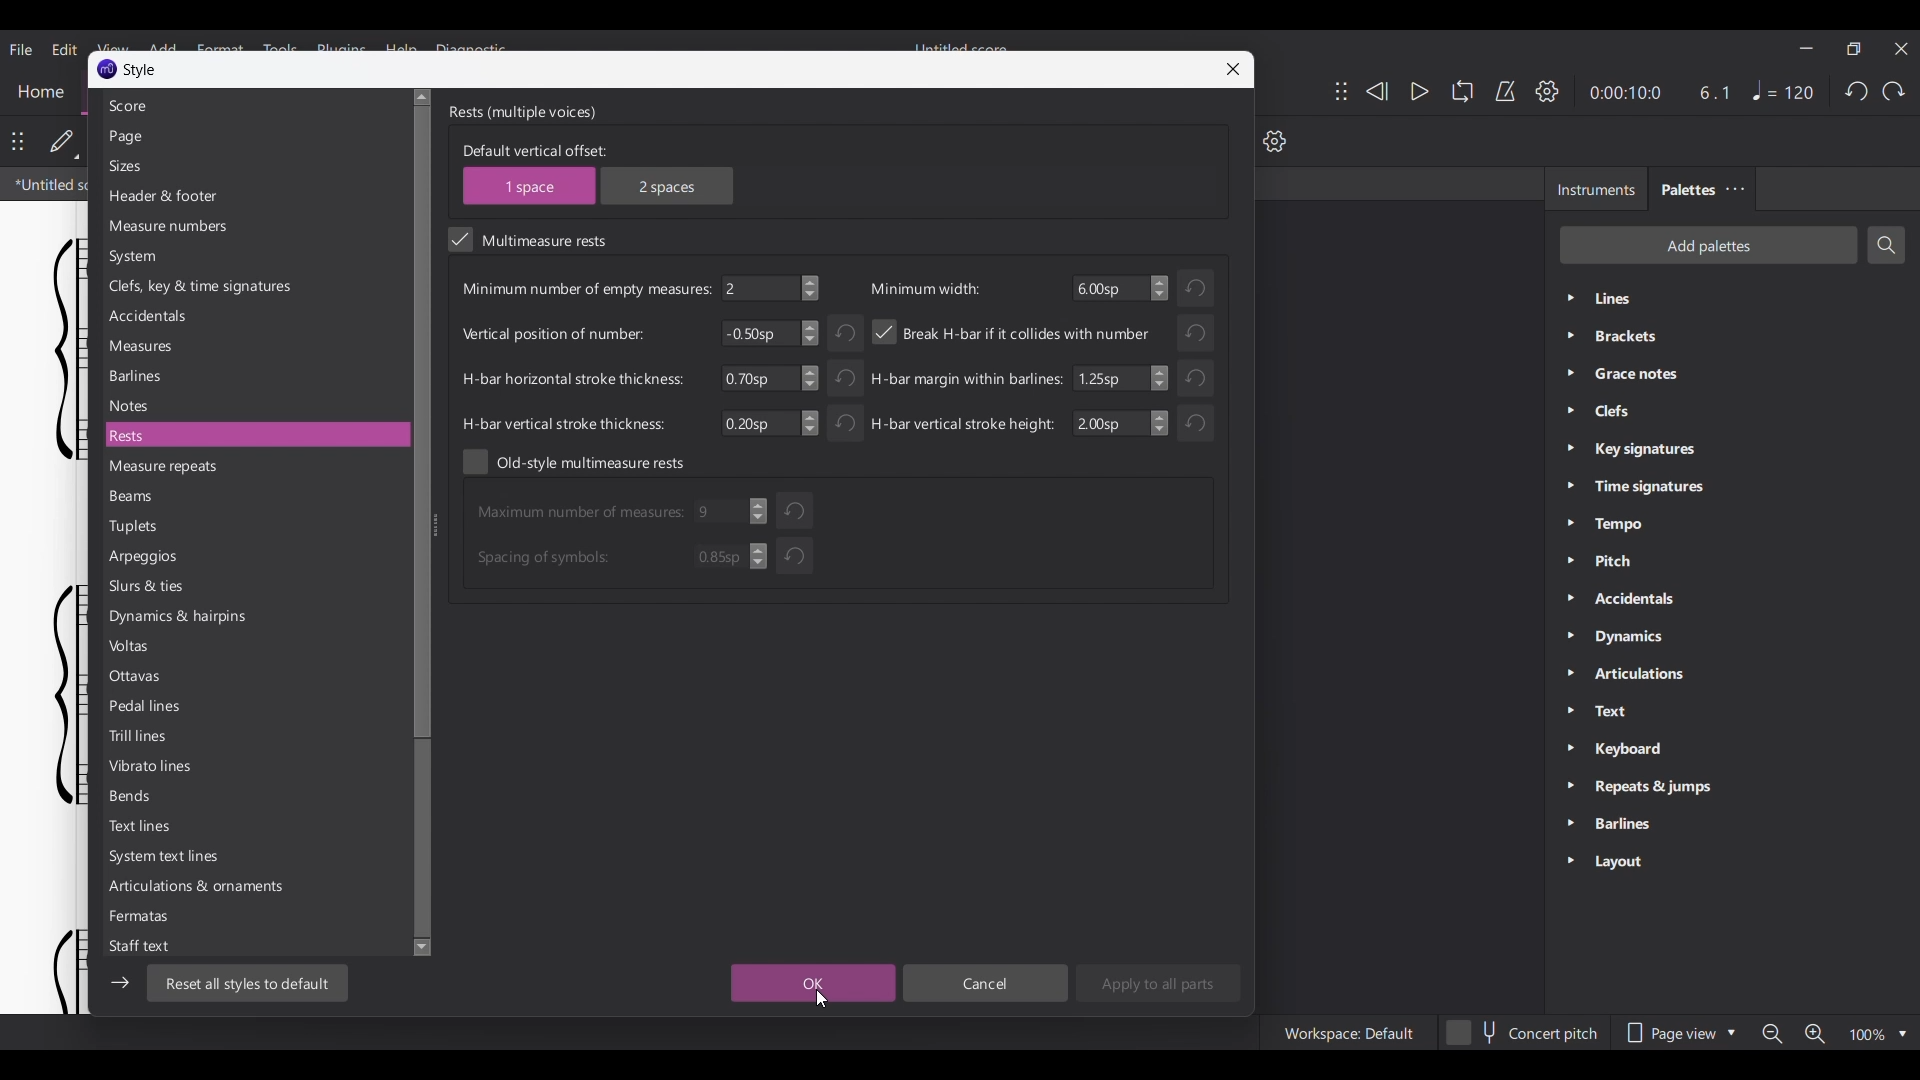  I want to click on 1 space vertical offset, so click(530, 185).